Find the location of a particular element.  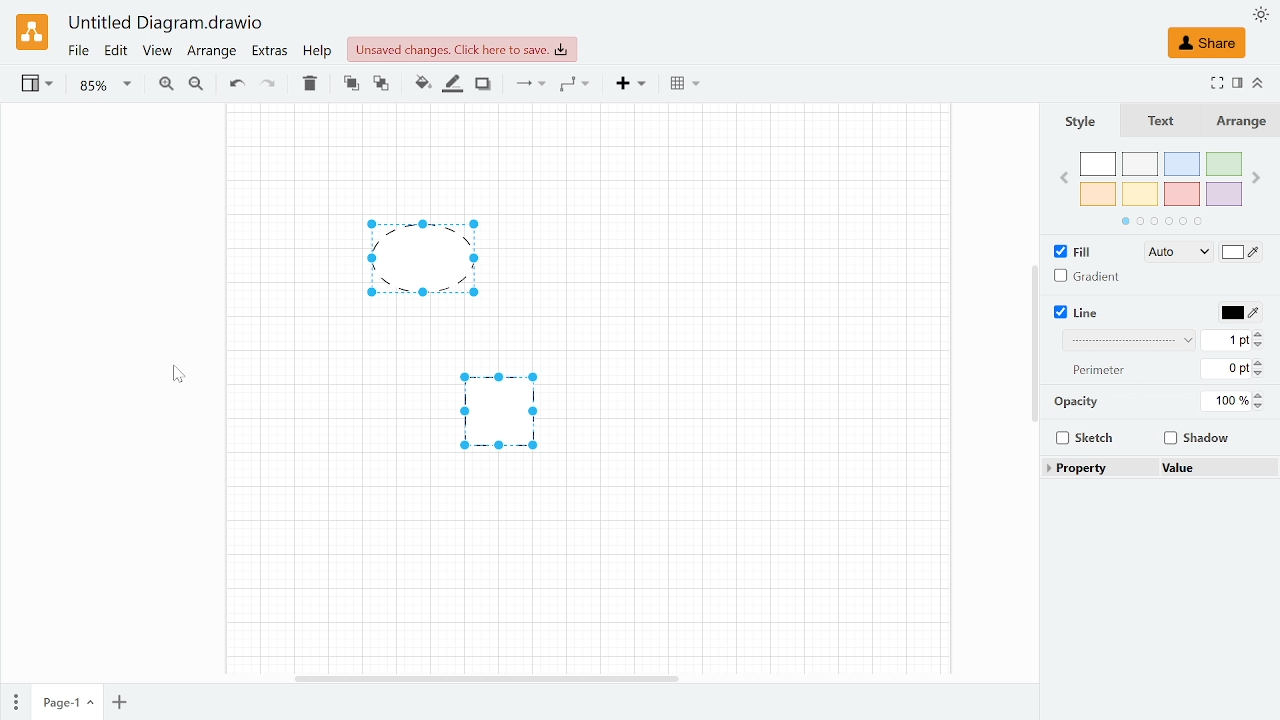

Extras is located at coordinates (270, 53).